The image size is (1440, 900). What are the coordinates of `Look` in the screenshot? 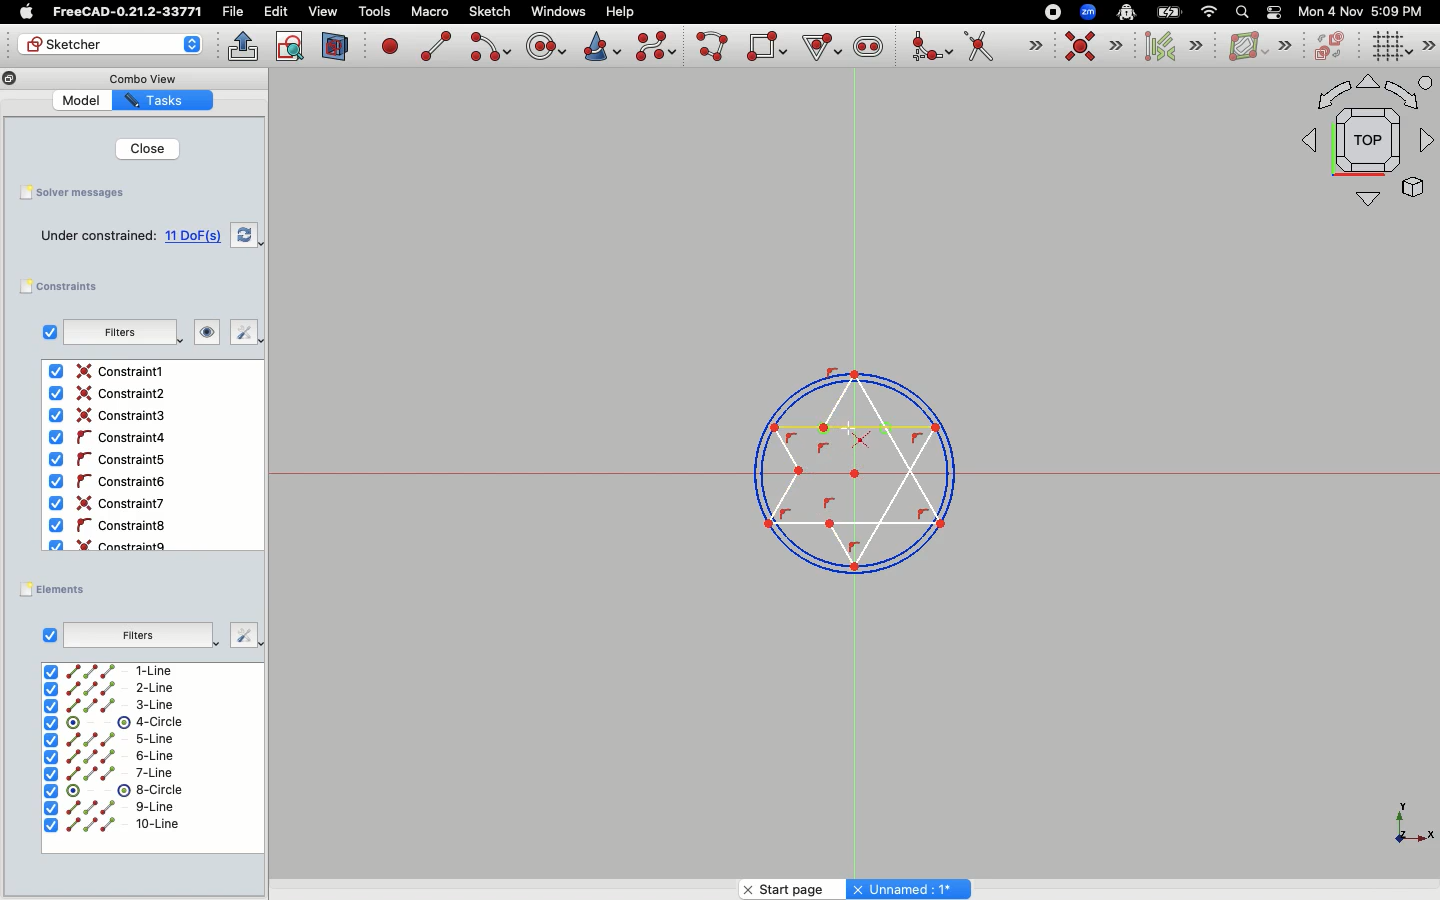 It's located at (201, 334).